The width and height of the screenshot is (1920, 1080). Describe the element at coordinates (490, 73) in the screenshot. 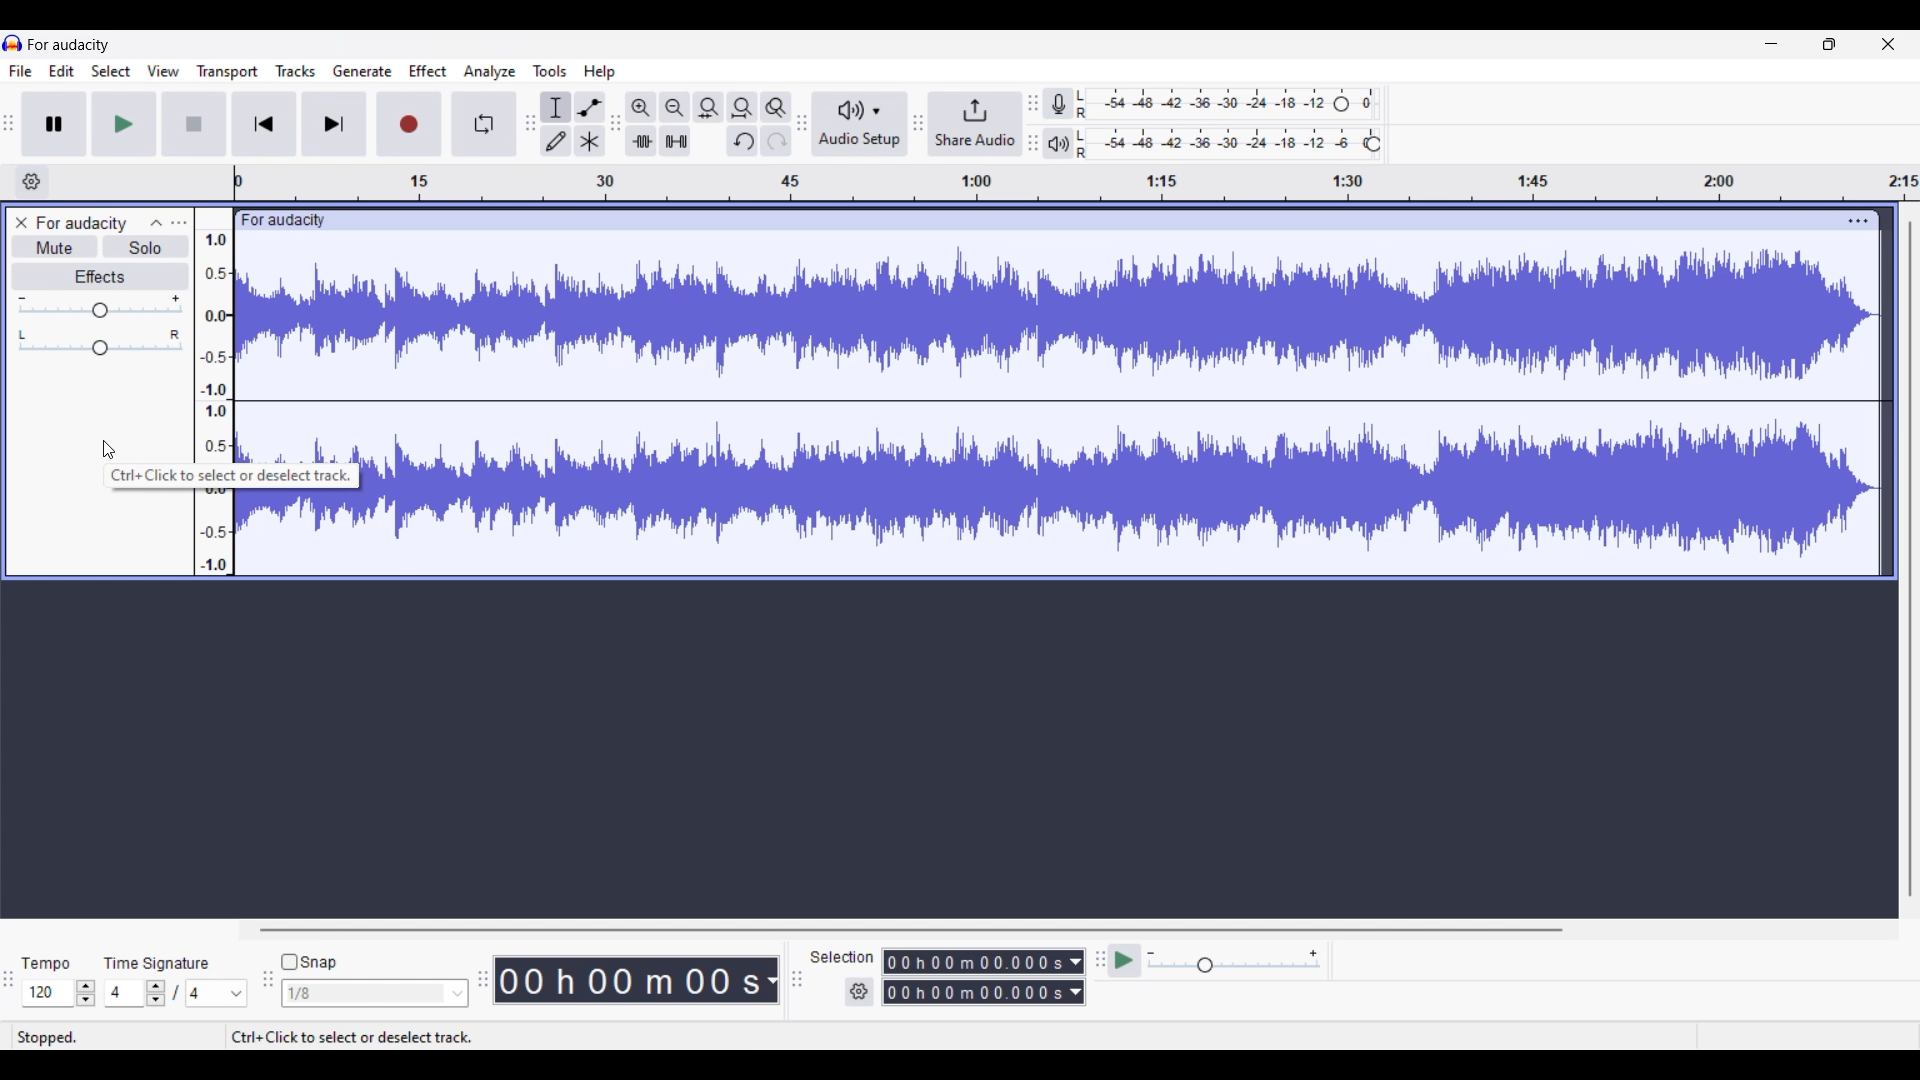

I see `Analyze menu` at that location.